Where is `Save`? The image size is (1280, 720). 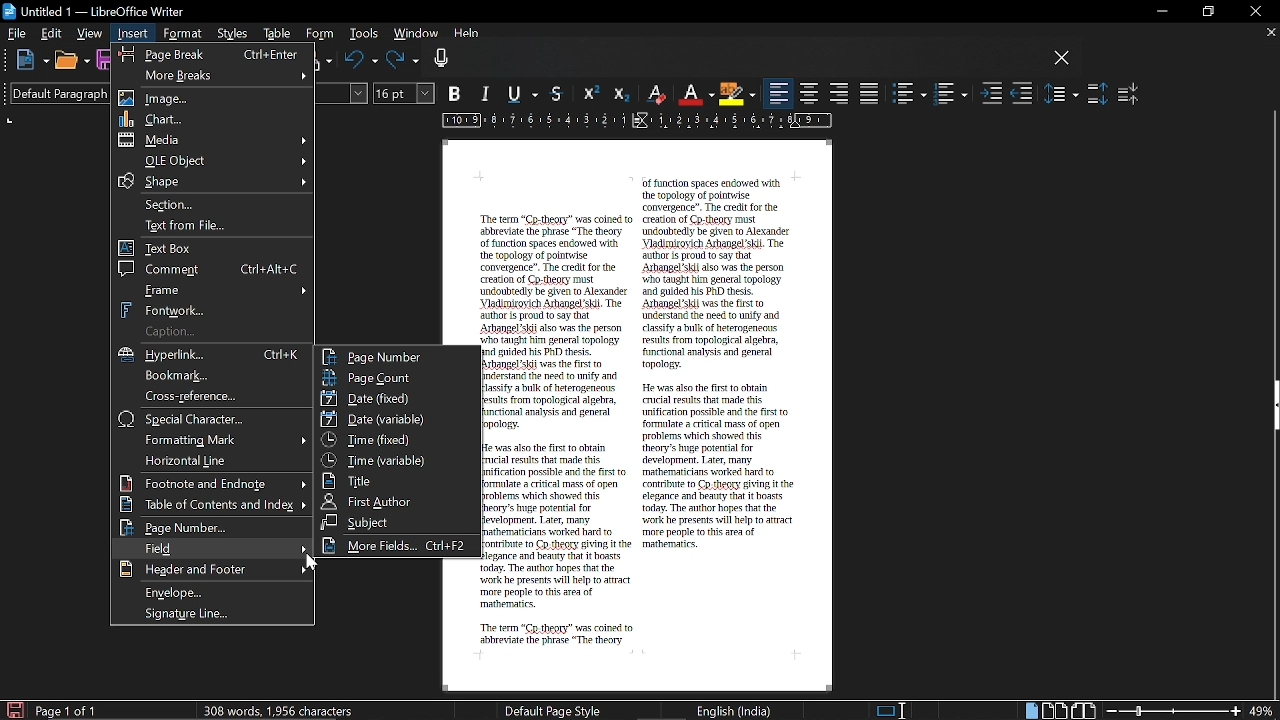 Save is located at coordinates (13, 709).